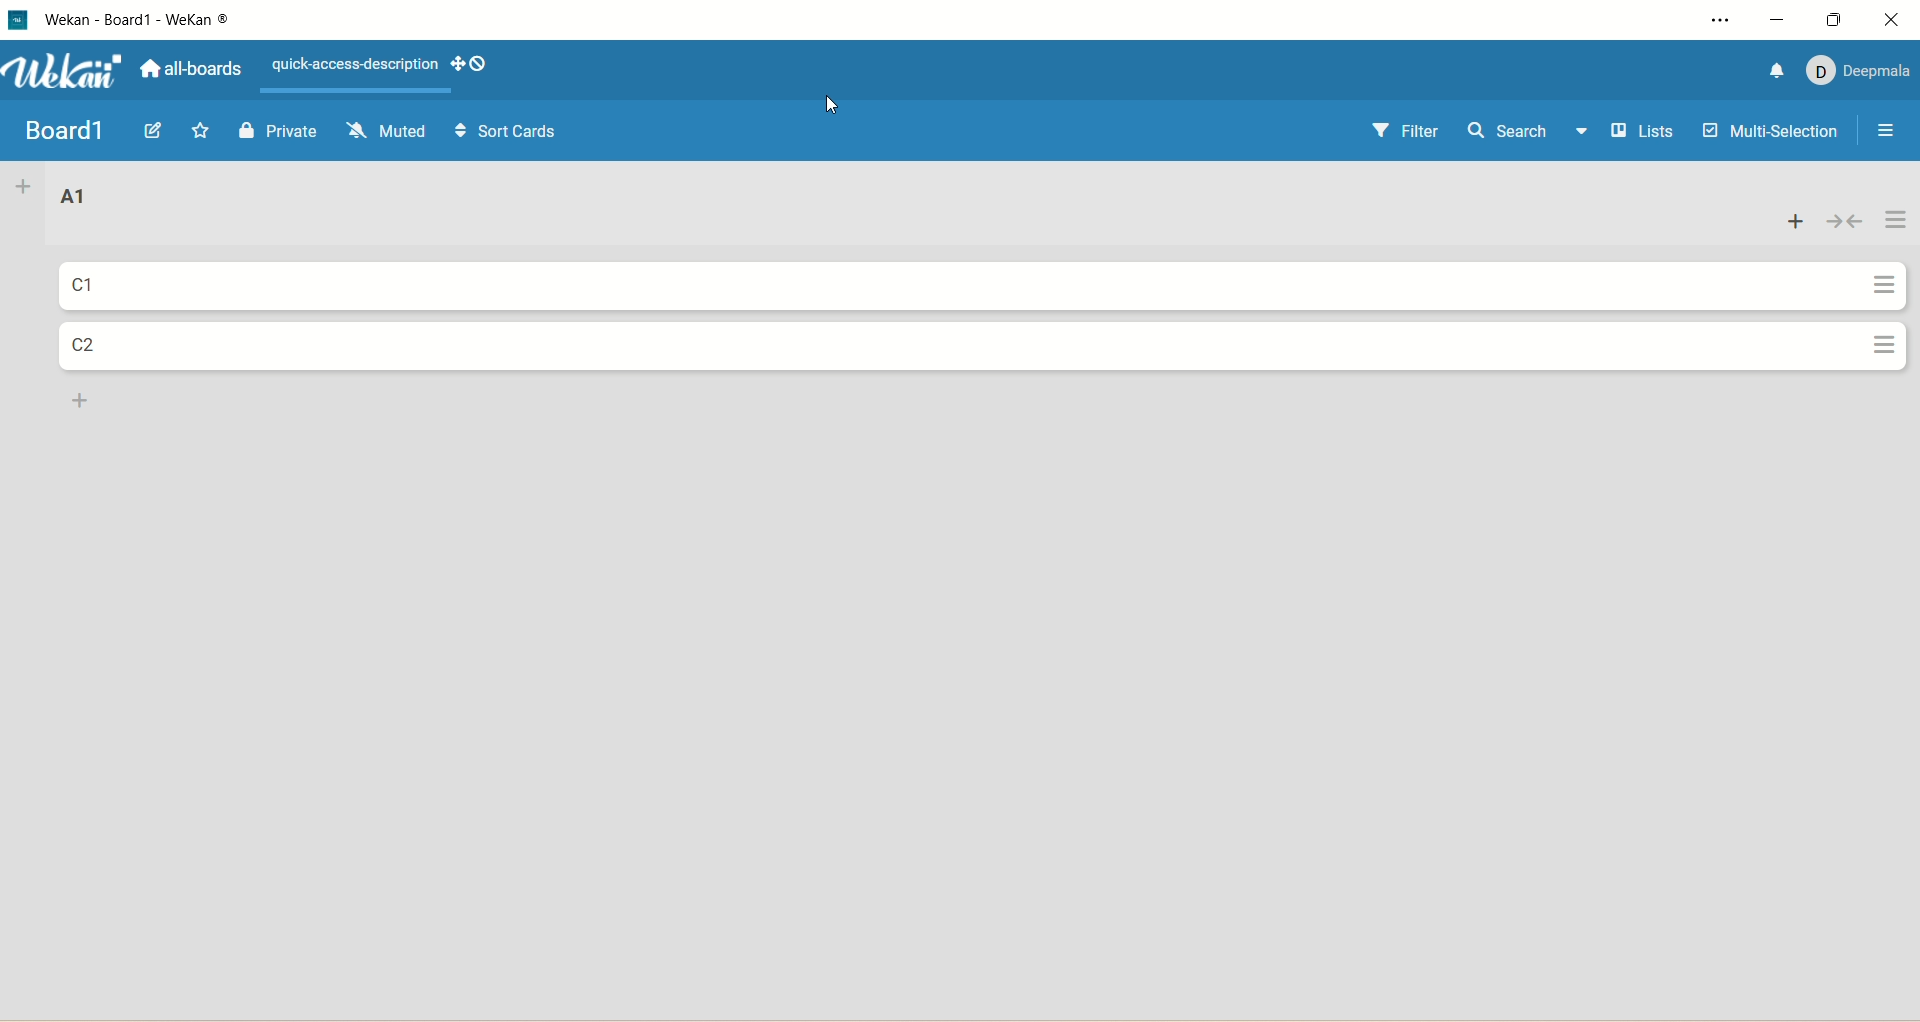 The image size is (1920, 1022). Describe the element at coordinates (1529, 132) in the screenshot. I see `search` at that location.